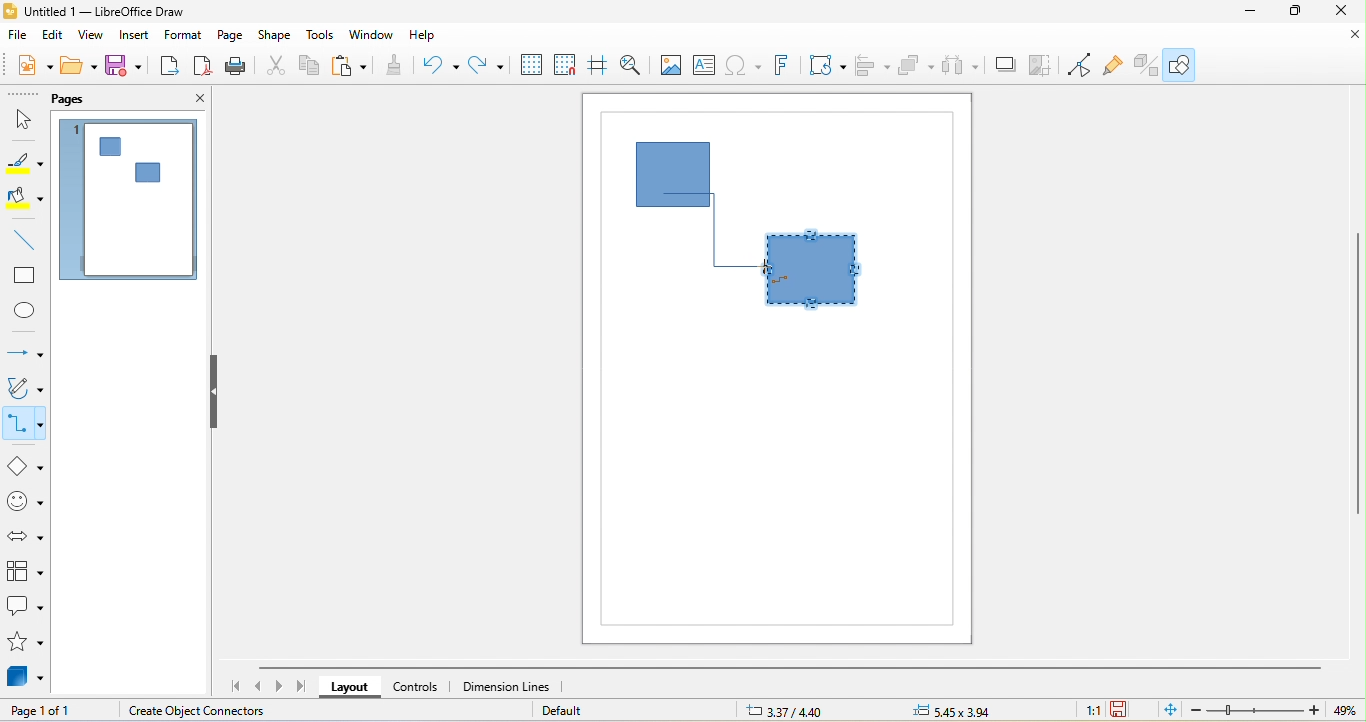  Describe the element at coordinates (634, 65) in the screenshot. I see `zoom and pan` at that location.